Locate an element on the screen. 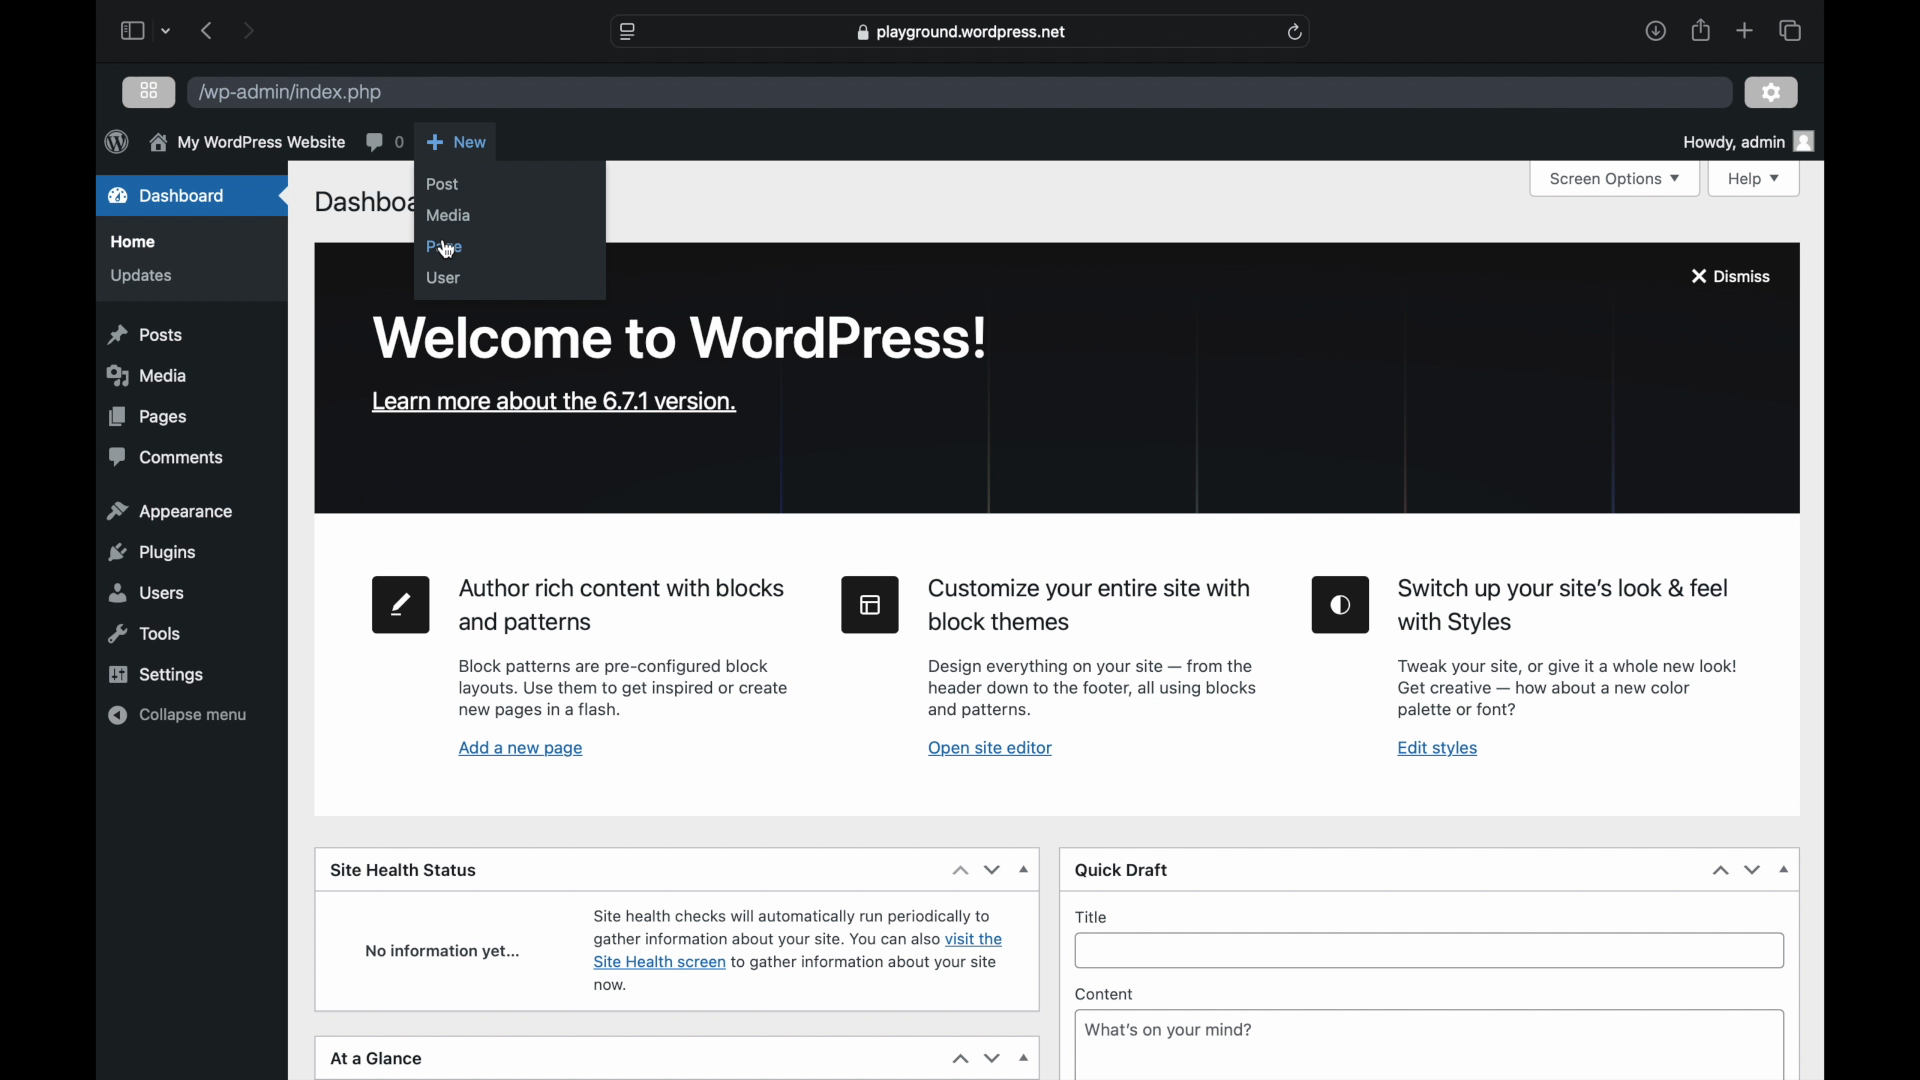 This screenshot has height=1080, width=1920. quick draft is located at coordinates (1122, 869).